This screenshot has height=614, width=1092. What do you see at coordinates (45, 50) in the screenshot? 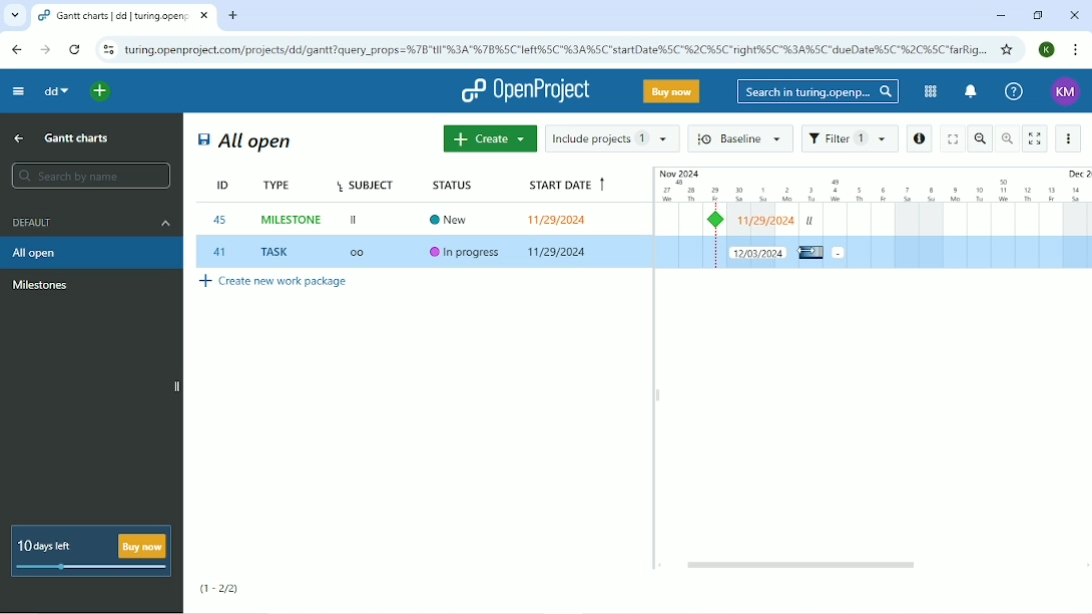
I see `Forward` at bounding box center [45, 50].